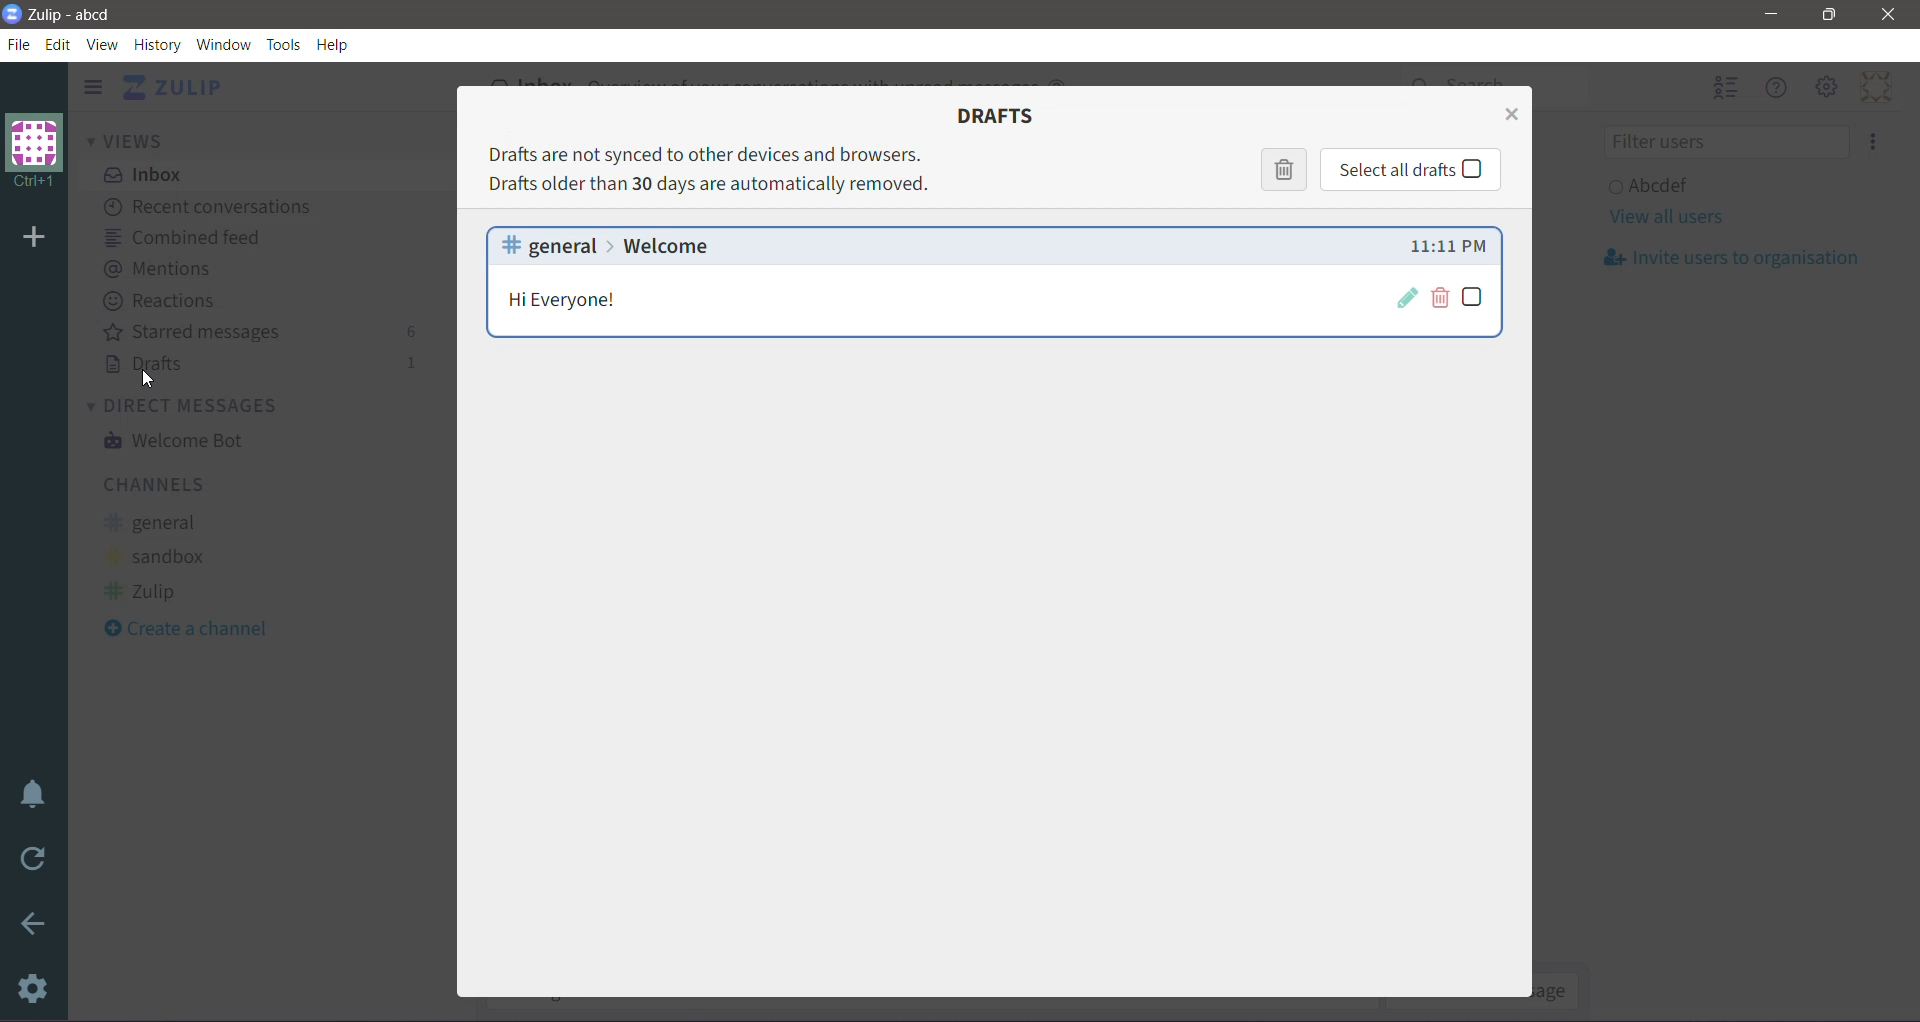 This screenshot has width=1920, height=1022. I want to click on Inbox, so click(259, 174).